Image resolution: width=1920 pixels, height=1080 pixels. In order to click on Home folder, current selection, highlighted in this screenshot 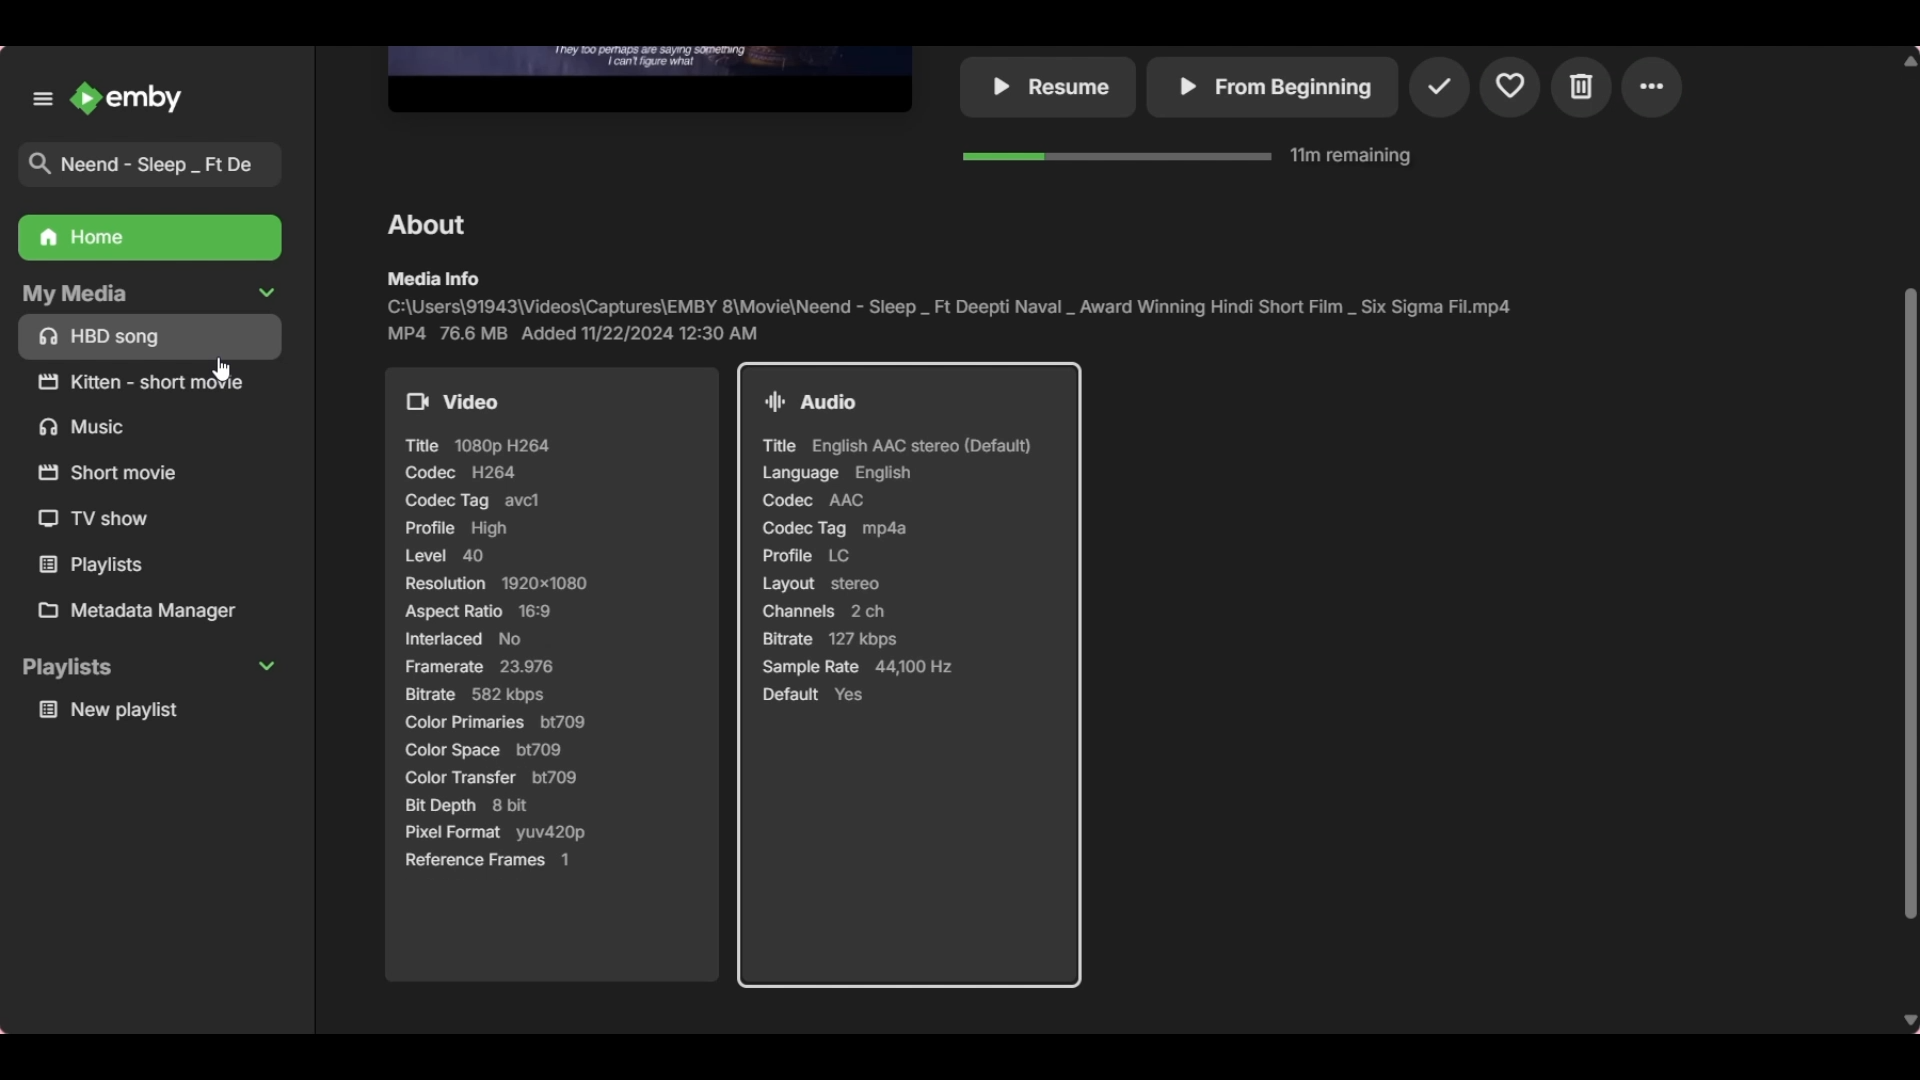, I will do `click(148, 238)`.